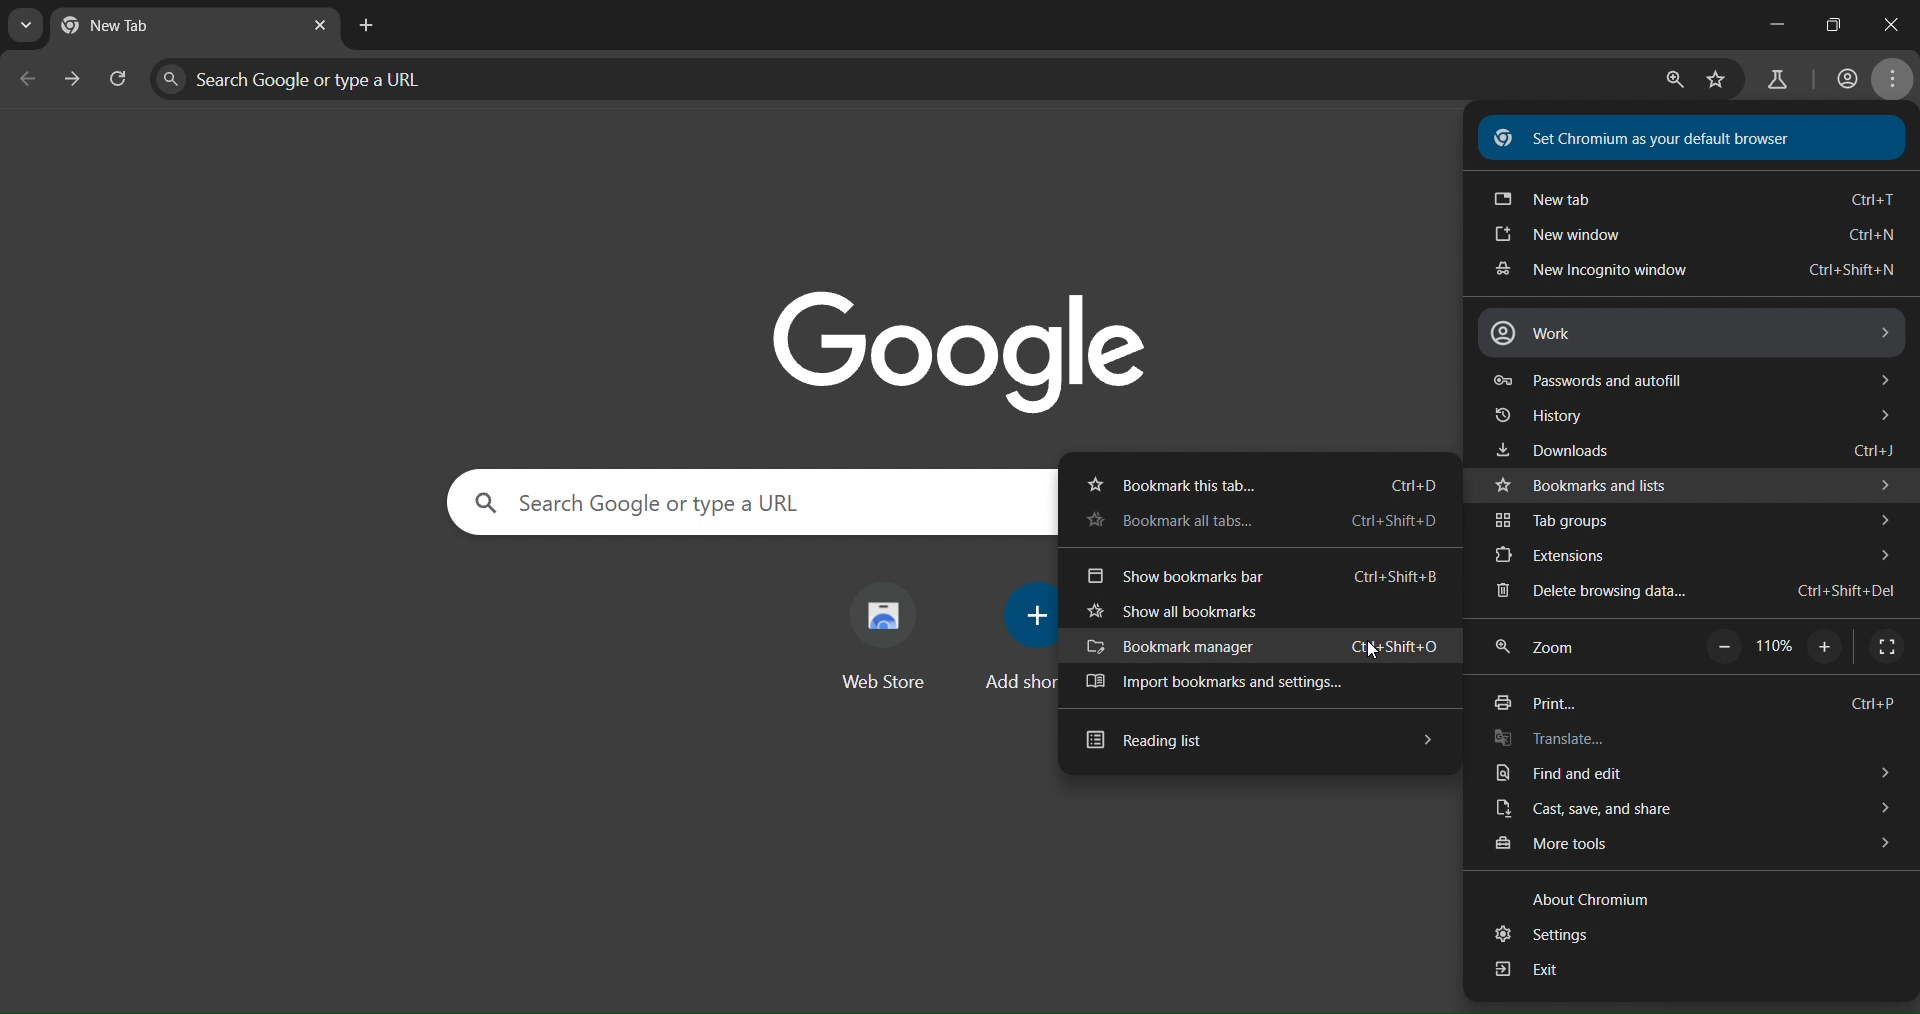  Describe the element at coordinates (1599, 902) in the screenshot. I see `About Chromium` at that location.